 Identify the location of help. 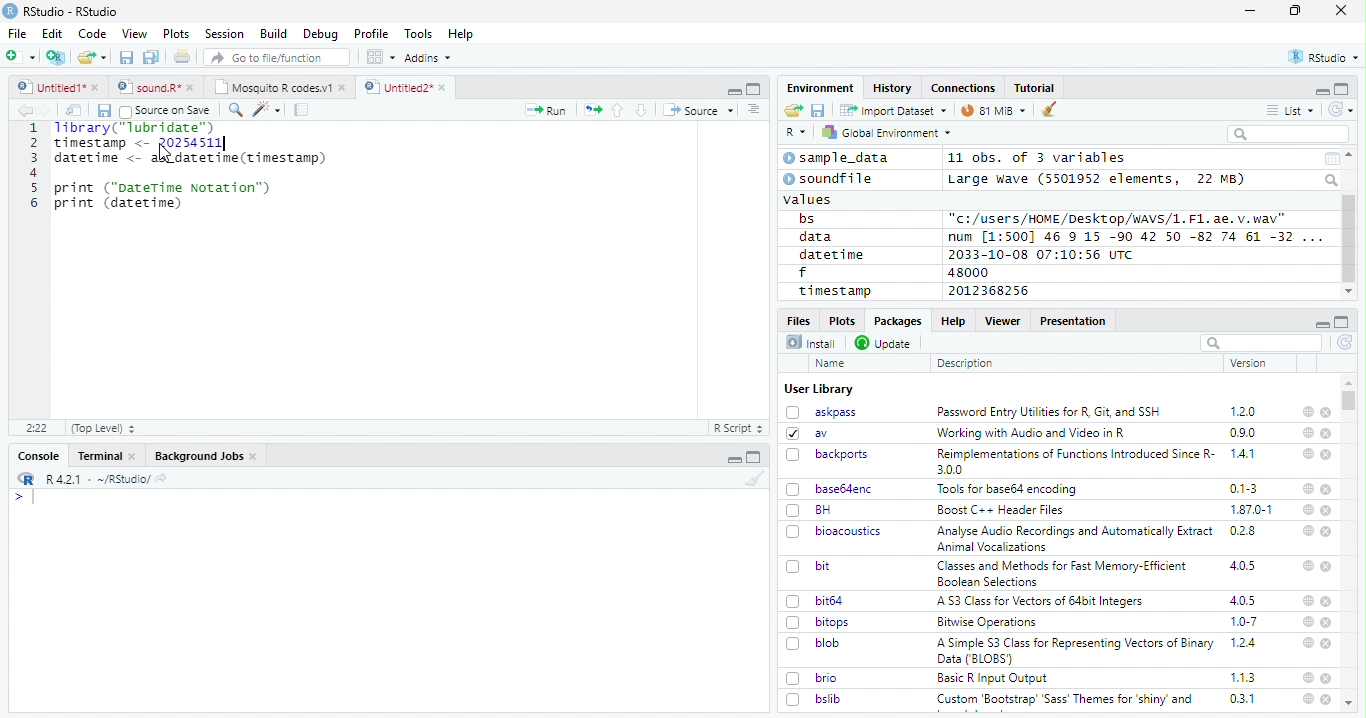
(1307, 699).